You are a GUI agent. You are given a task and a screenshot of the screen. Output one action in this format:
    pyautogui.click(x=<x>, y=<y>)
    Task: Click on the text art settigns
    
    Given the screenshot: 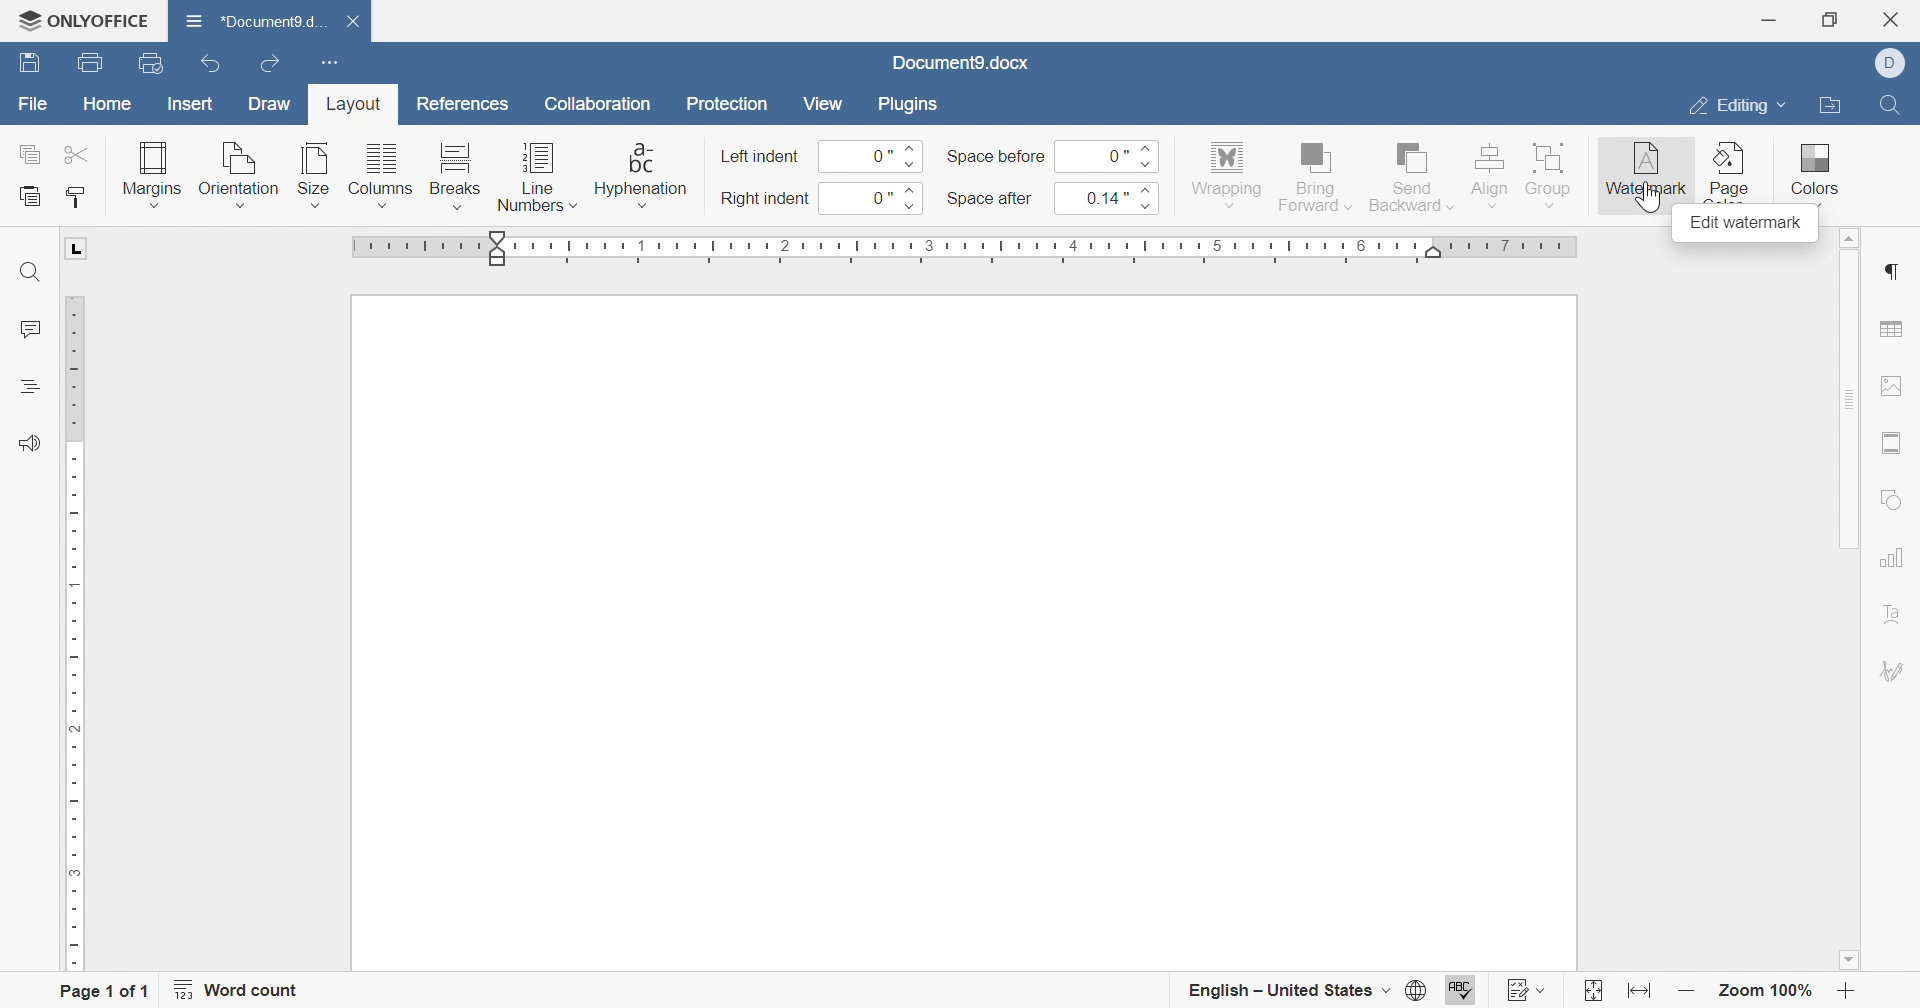 What is the action you would take?
    pyautogui.click(x=1893, y=614)
    